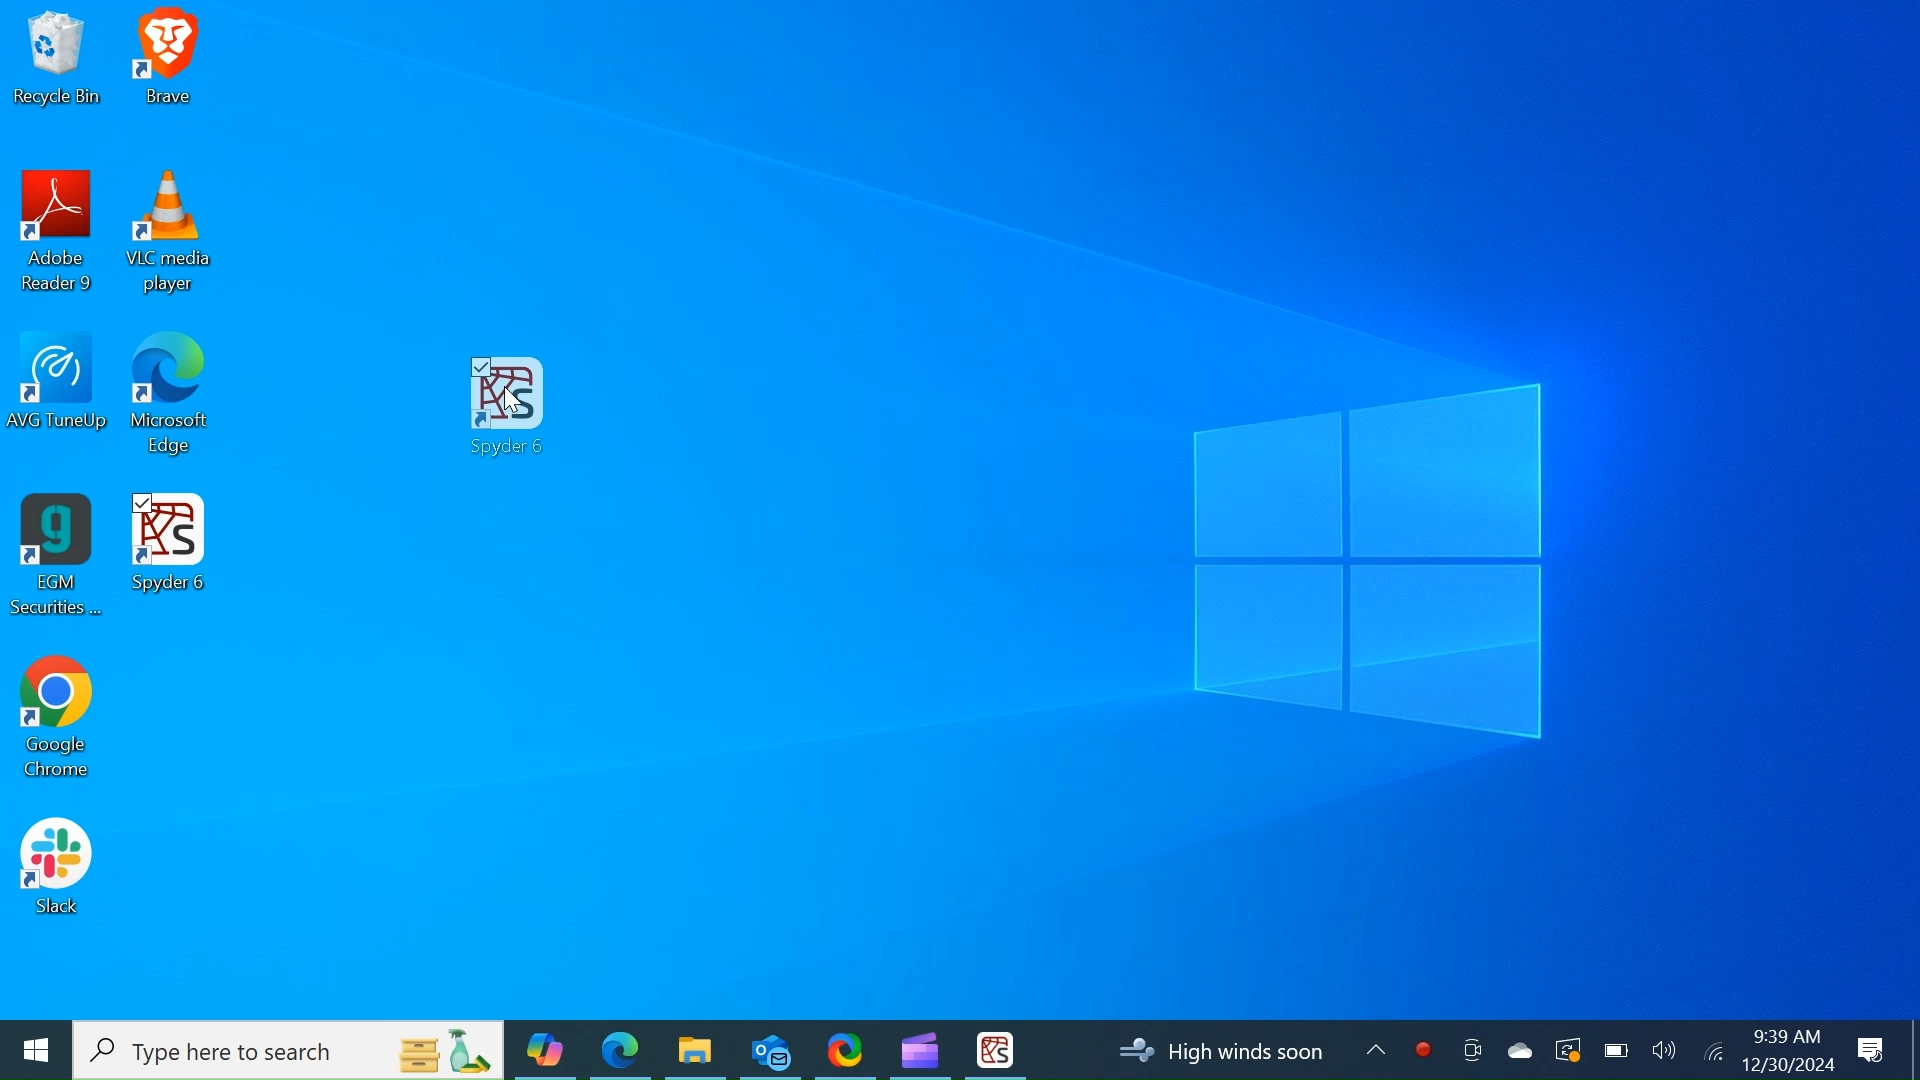 This screenshot has height=1080, width=1920. Describe the element at coordinates (770, 1048) in the screenshot. I see `Outlook Desktop Icon` at that location.